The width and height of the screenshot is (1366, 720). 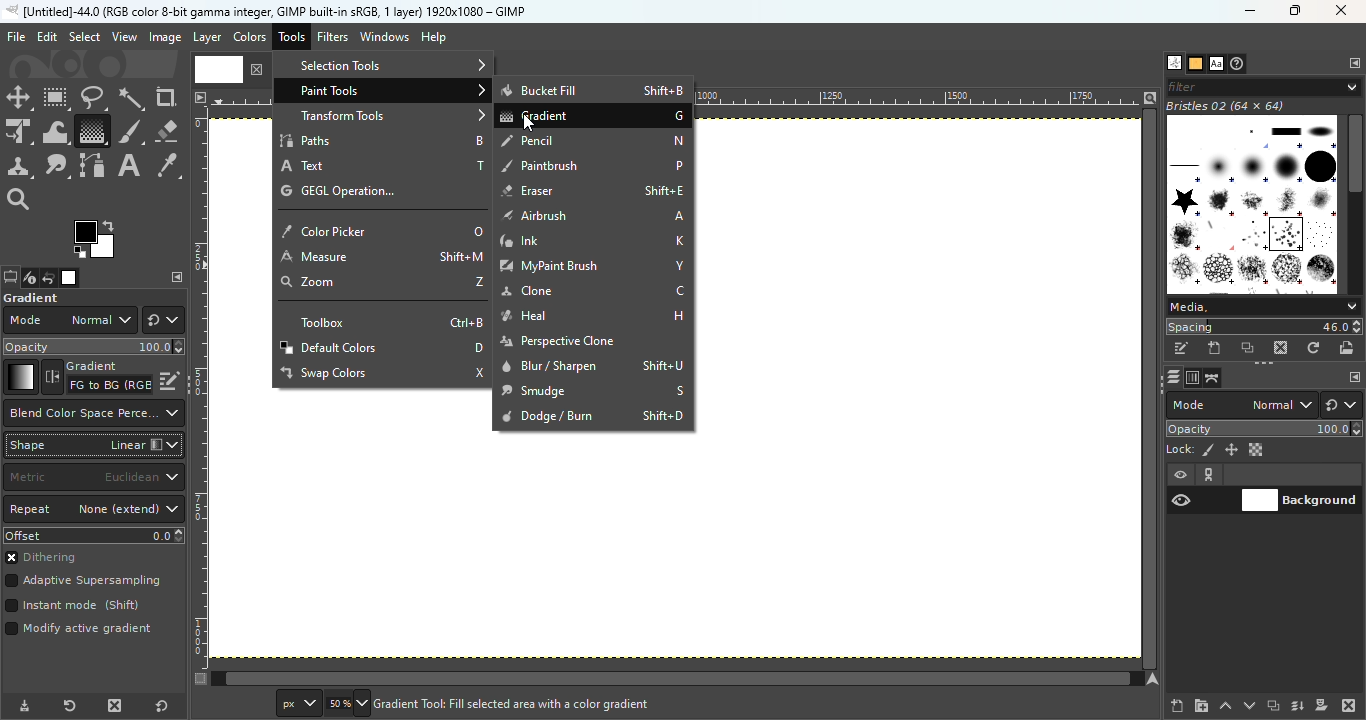 I want to click on create a new layer and add it to the image, so click(x=513, y=705).